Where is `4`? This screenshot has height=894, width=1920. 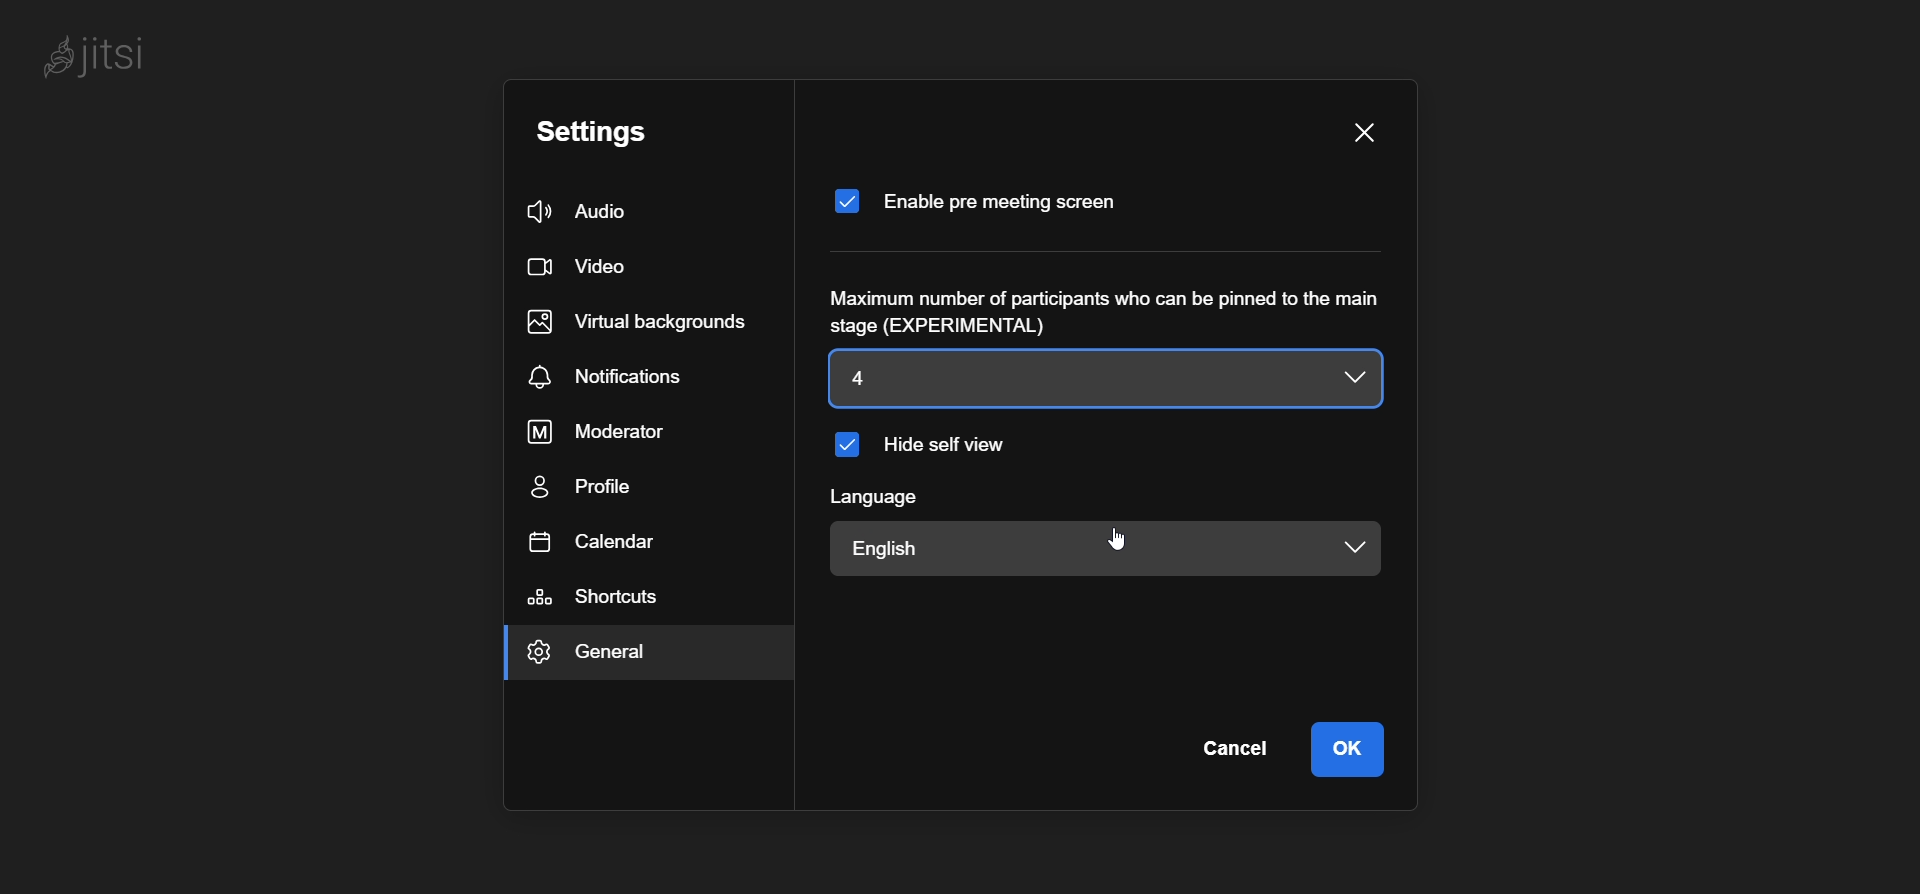
4 is located at coordinates (1031, 379).